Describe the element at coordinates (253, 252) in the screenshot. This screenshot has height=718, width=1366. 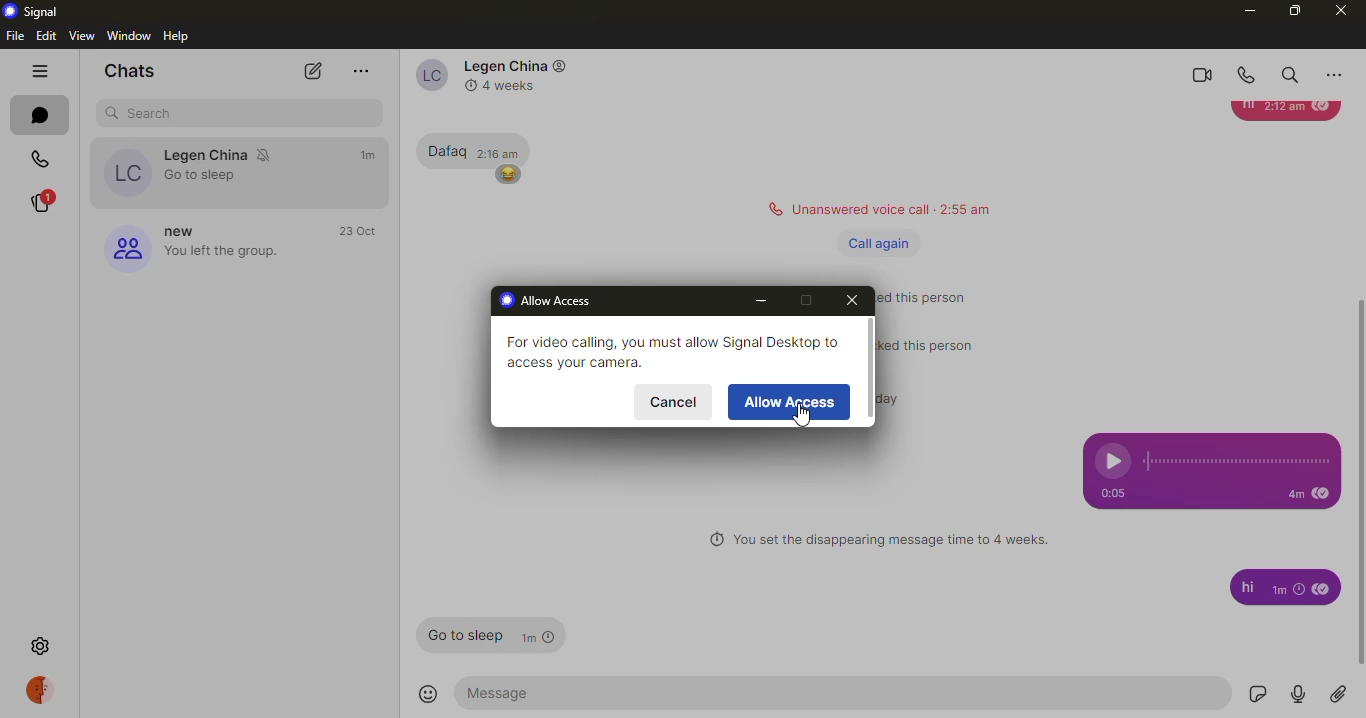
I see `you left the group.` at that location.